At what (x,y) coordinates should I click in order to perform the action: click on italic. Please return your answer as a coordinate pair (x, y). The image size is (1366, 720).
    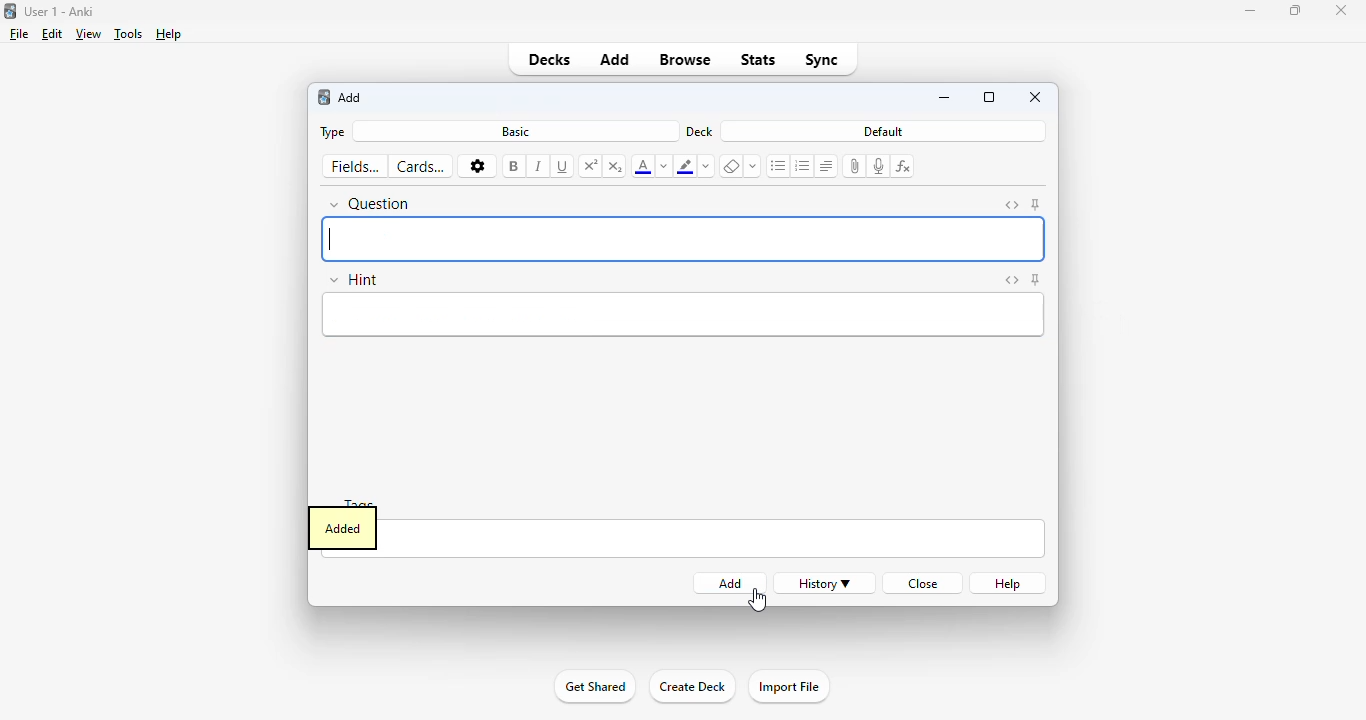
    Looking at the image, I should click on (539, 167).